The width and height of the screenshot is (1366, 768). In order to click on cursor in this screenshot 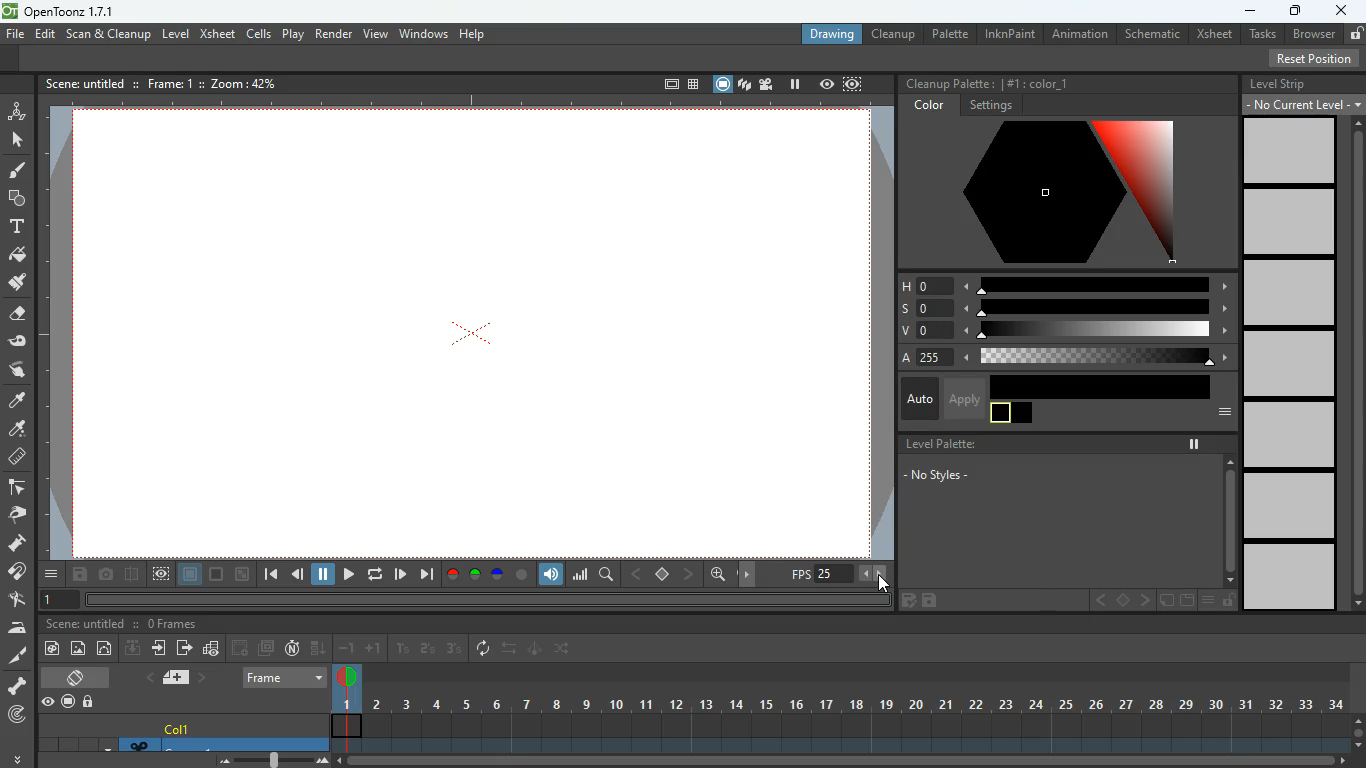, I will do `click(887, 580)`.